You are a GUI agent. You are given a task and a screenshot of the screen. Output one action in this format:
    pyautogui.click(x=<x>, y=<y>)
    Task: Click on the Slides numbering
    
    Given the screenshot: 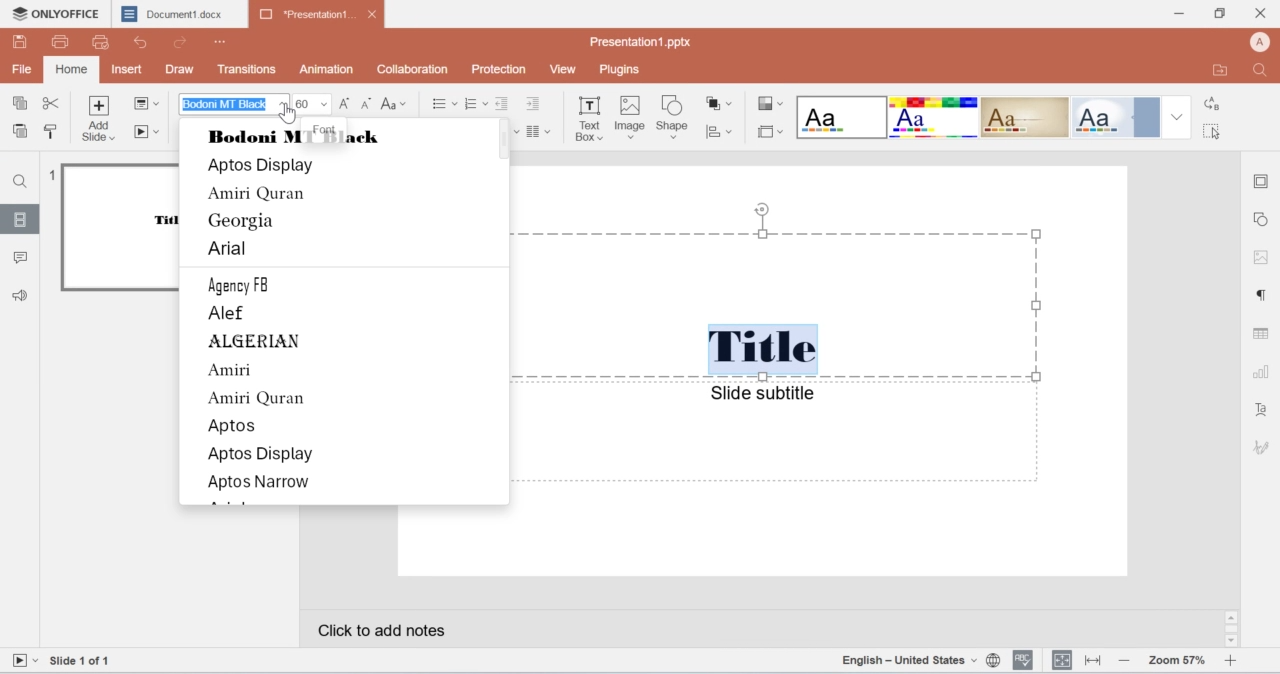 What is the action you would take?
    pyautogui.click(x=87, y=662)
    